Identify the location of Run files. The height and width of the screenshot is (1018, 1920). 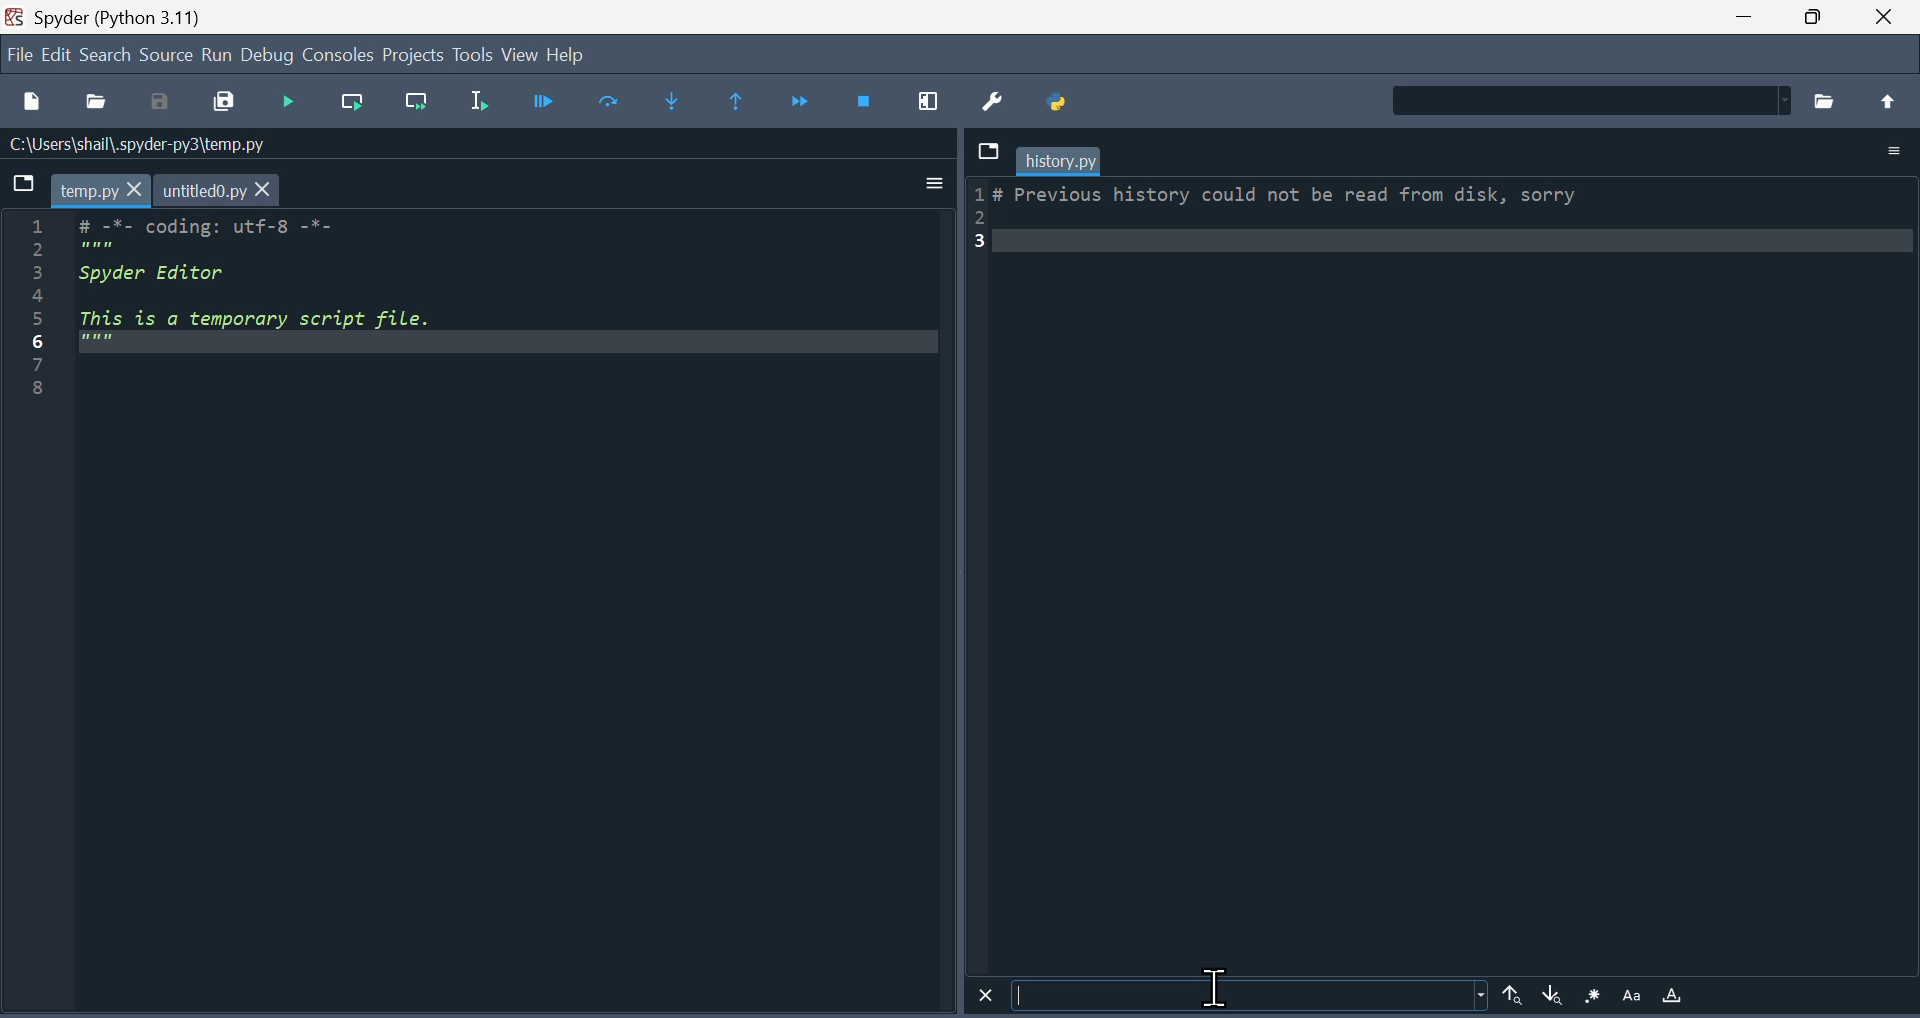
(295, 101).